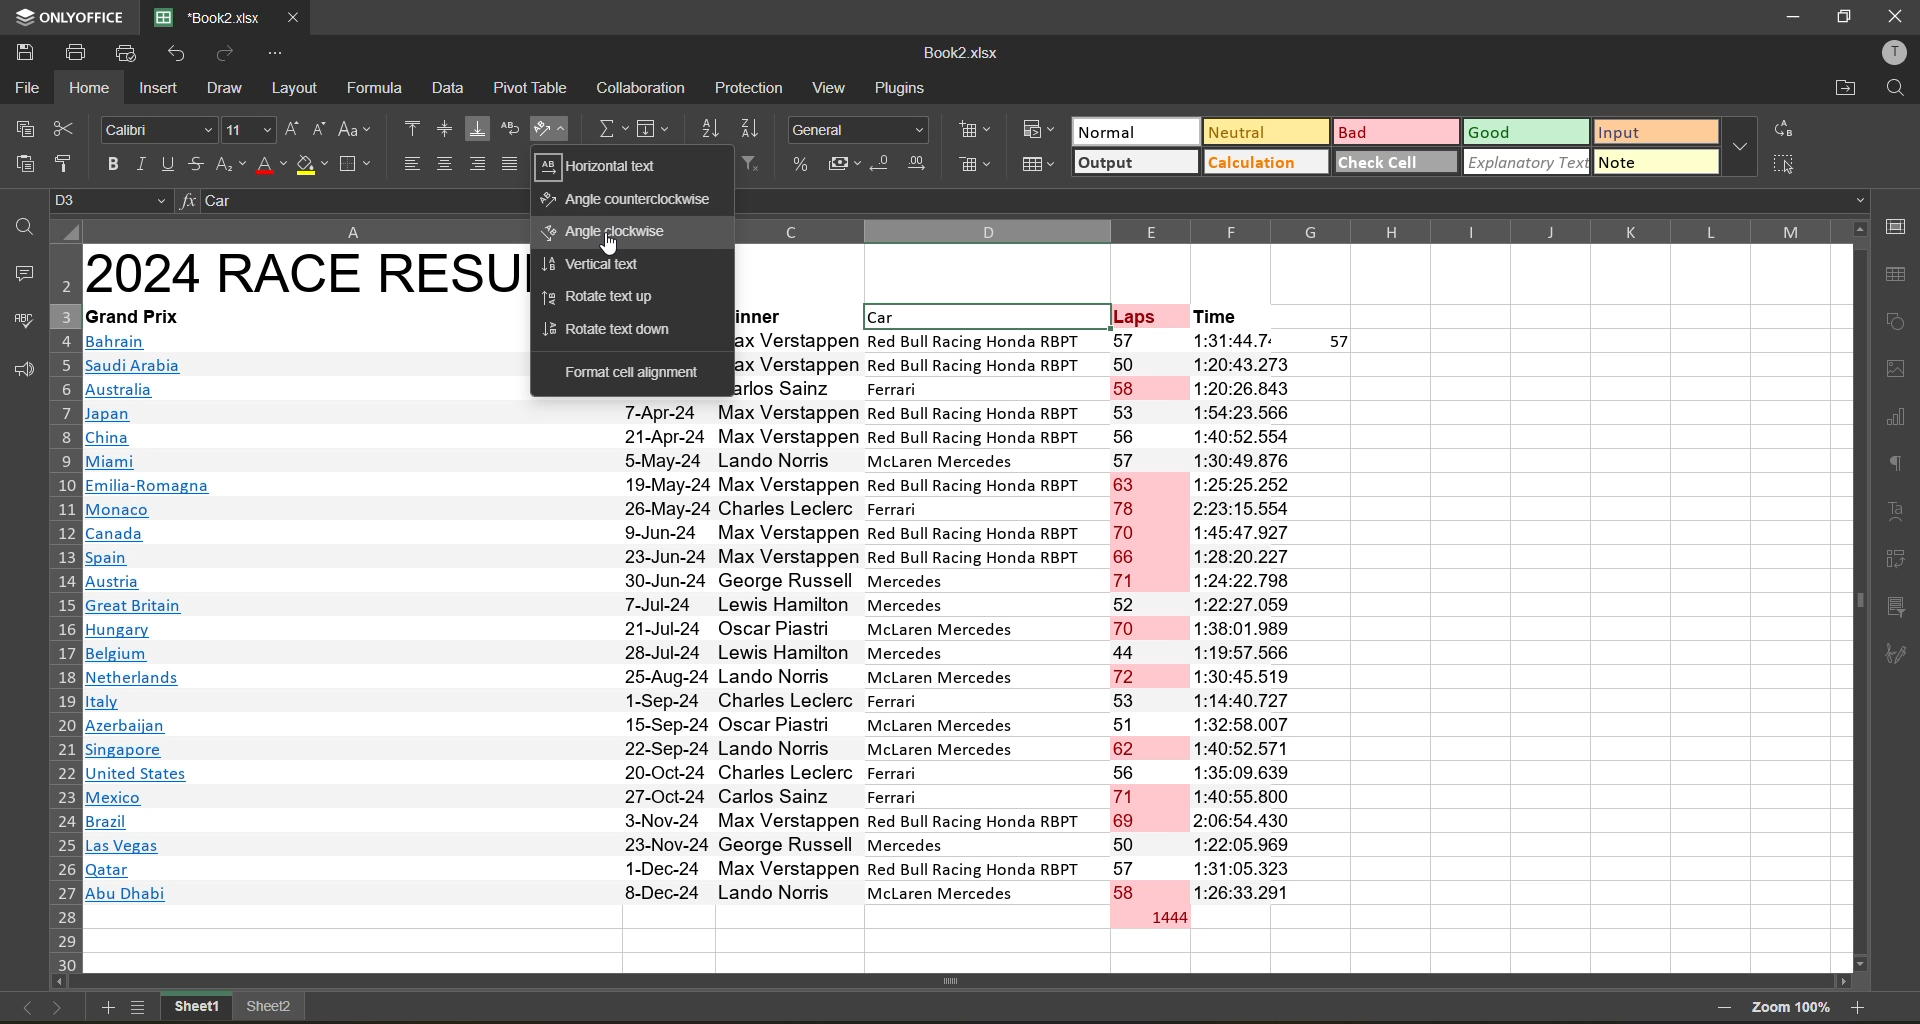  I want to click on Scroll up, so click(1857, 228).